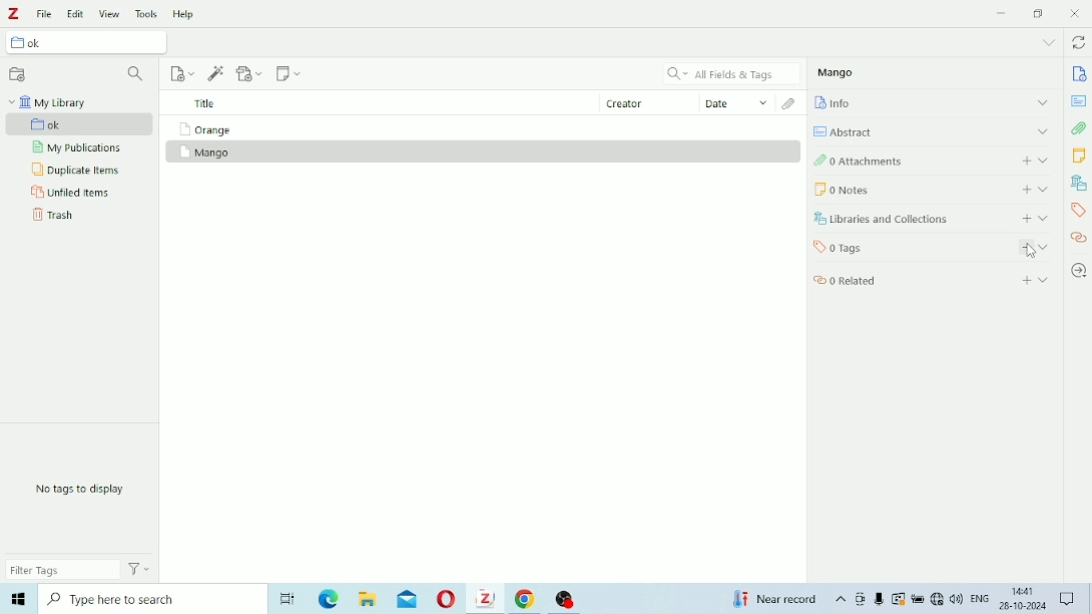 This screenshot has height=614, width=1092. Describe the element at coordinates (367, 600) in the screenshot. I see `File Explorer` at that location.